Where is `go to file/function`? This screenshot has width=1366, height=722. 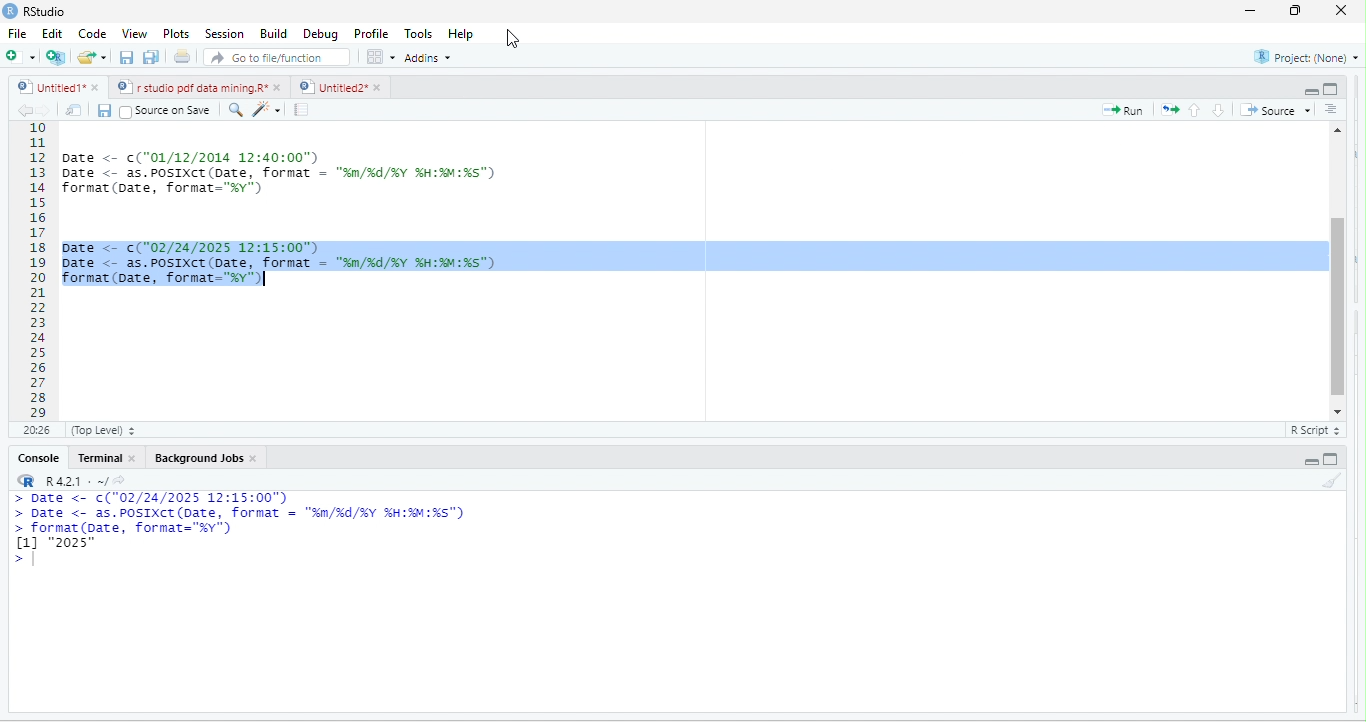
go to file/function is located at coordinates (272, 60).